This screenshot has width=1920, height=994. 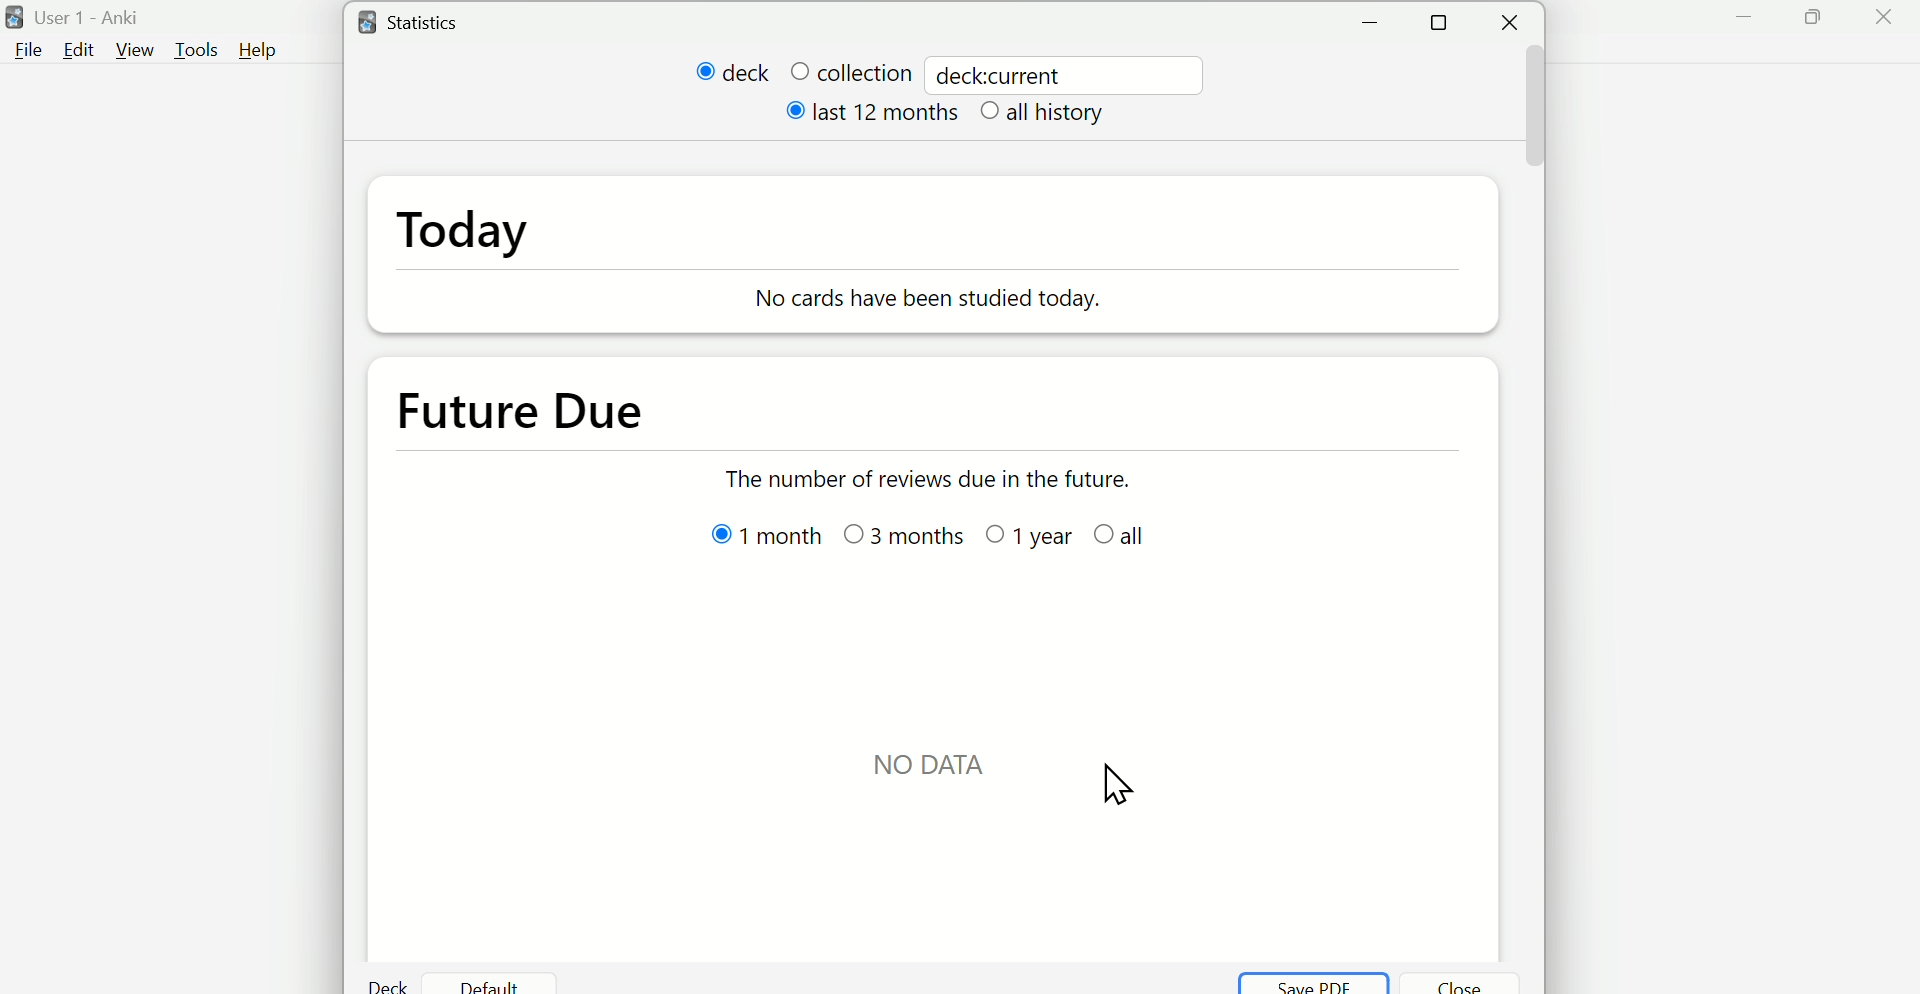 What do you see at coordinates (135, 49) in the screenshot?
I see `View` at bounding box center [135, 49].